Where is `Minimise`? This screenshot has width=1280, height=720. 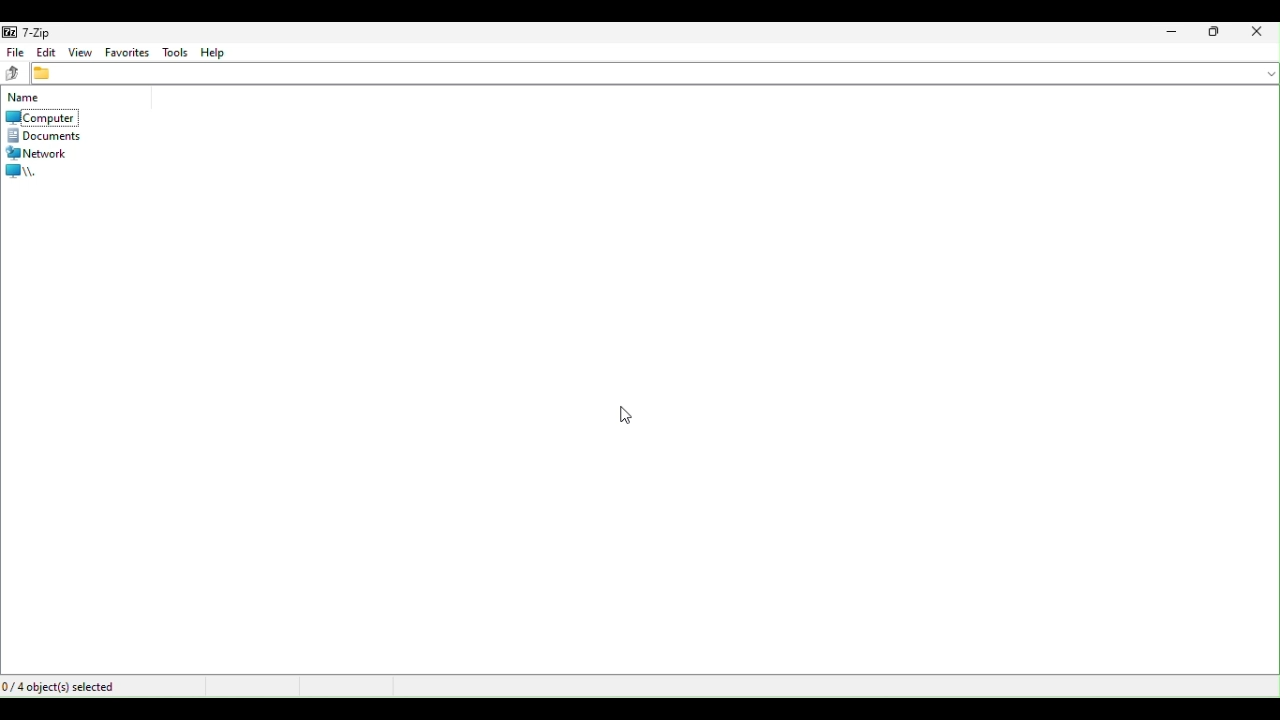 Minimise is located at coordinates (1173, 35).